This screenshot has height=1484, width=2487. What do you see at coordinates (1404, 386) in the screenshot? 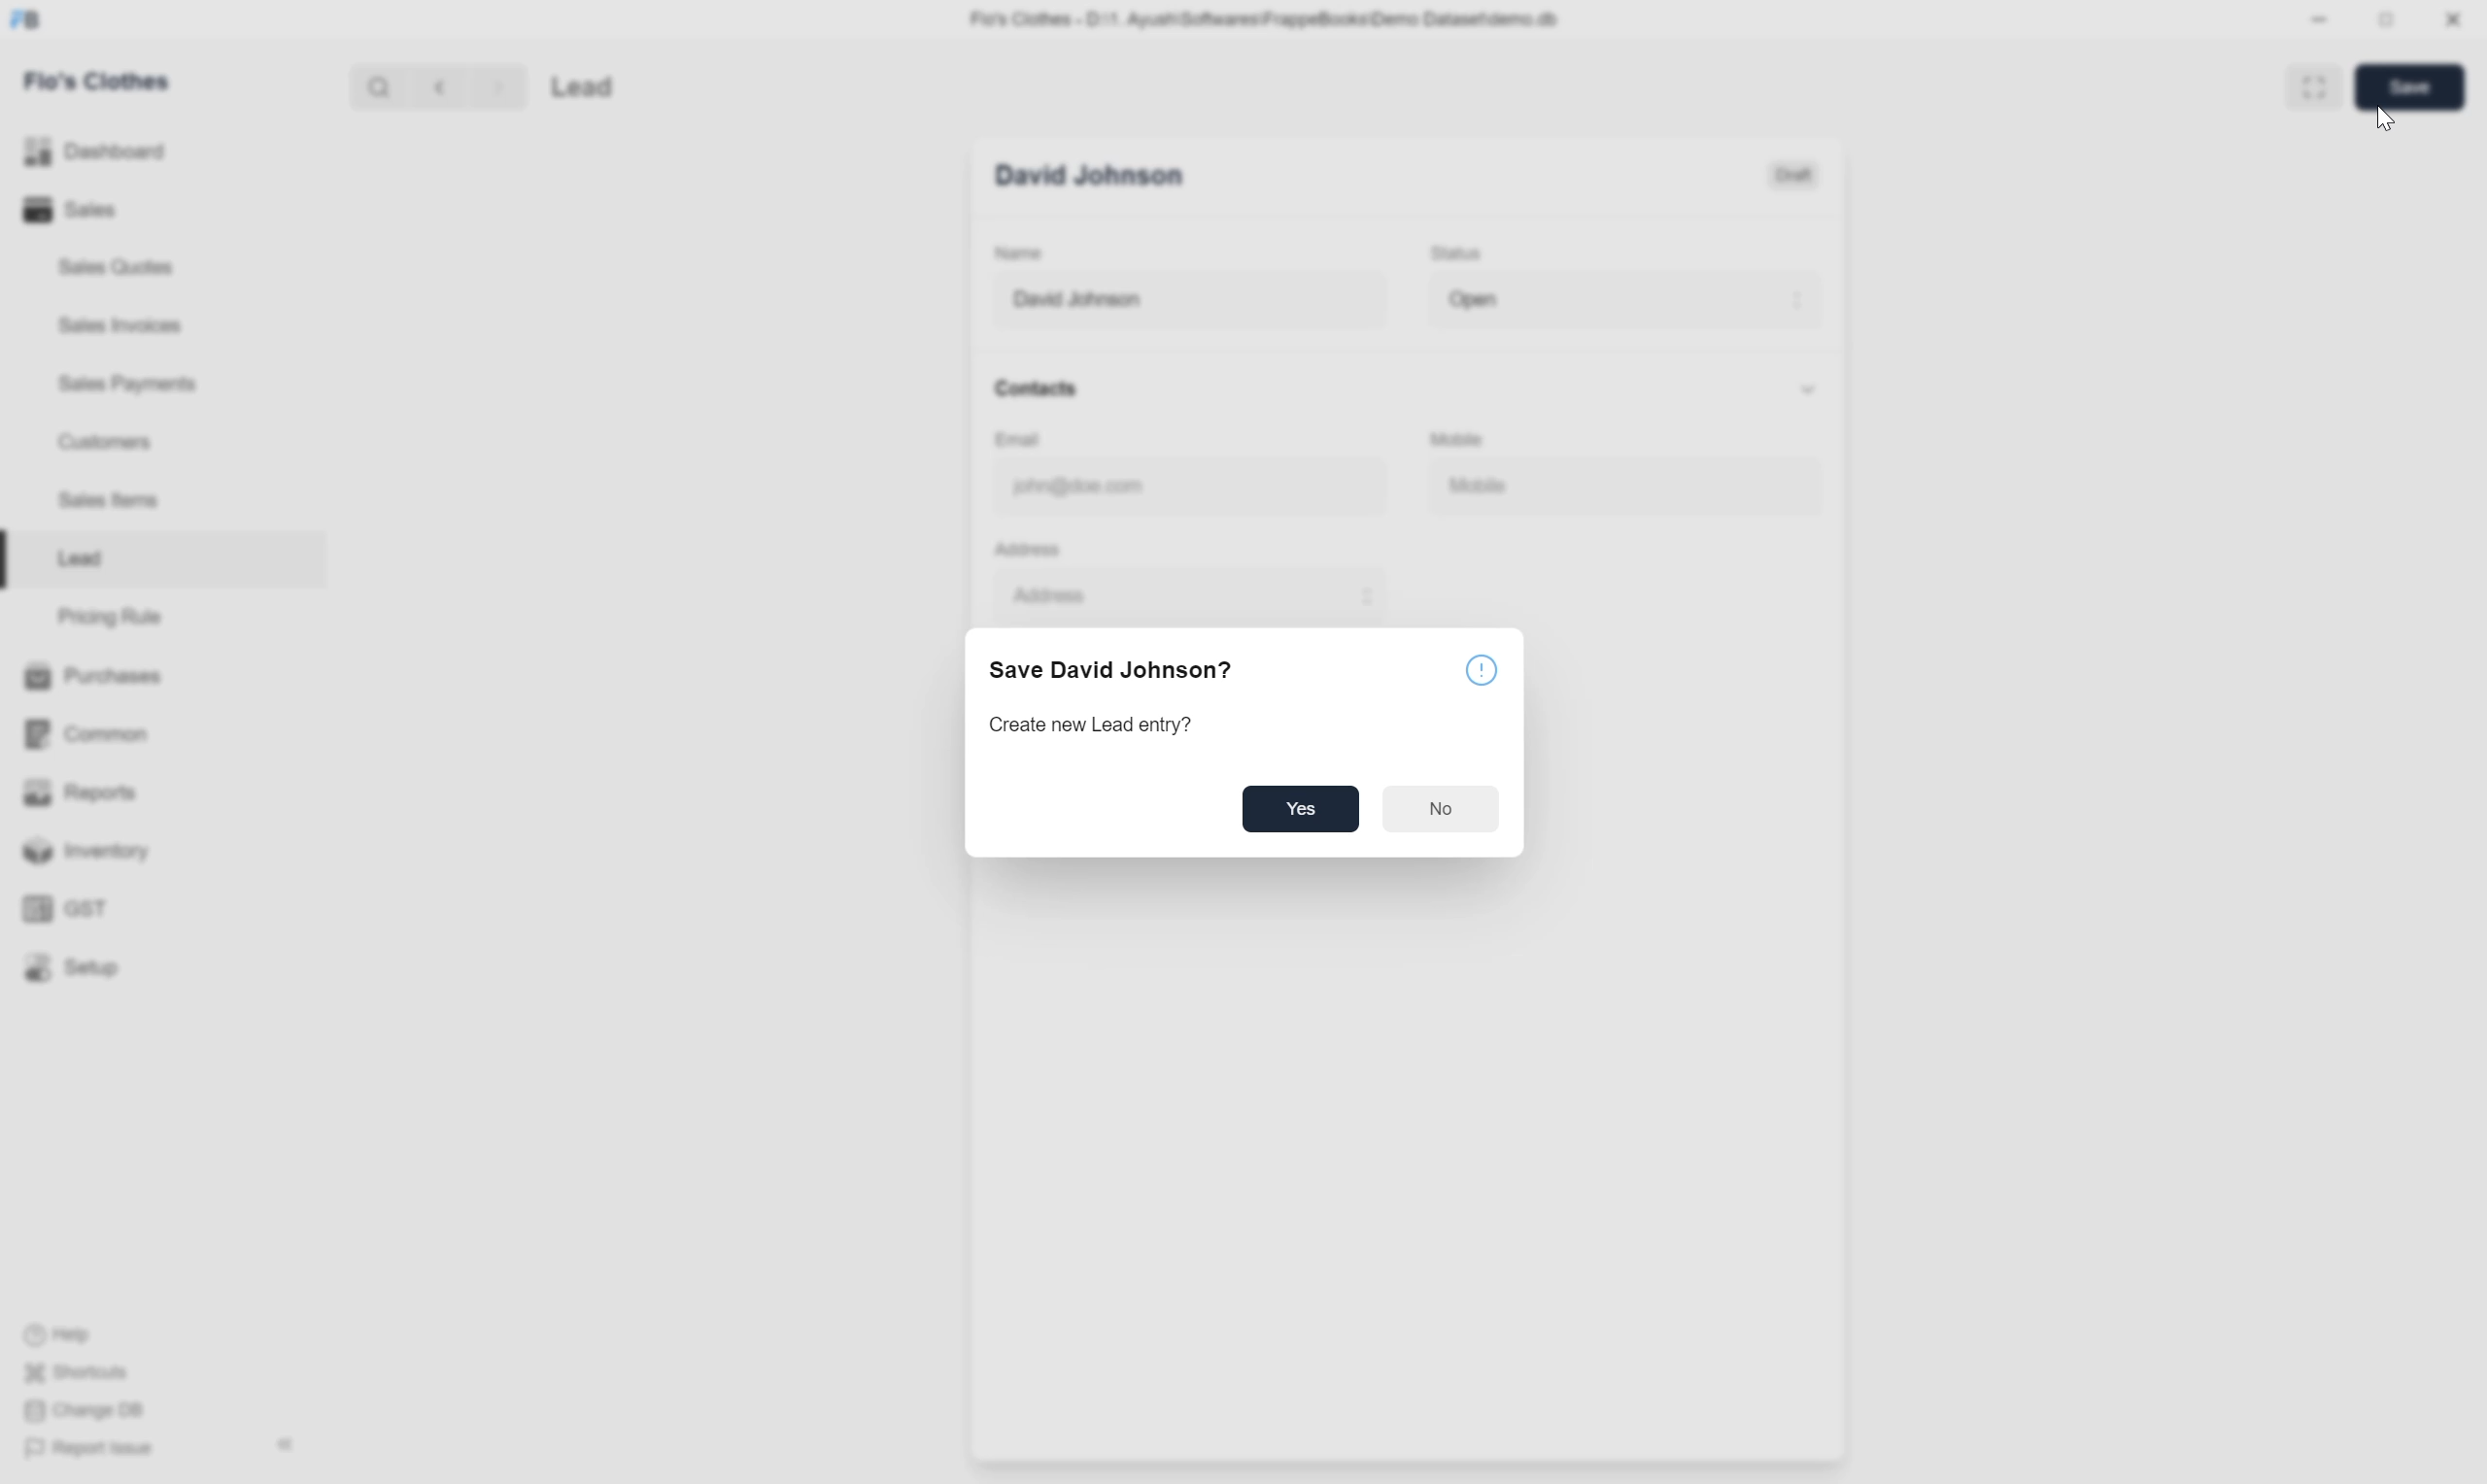
I see `Contacts` at bounding box center [1404, 386].